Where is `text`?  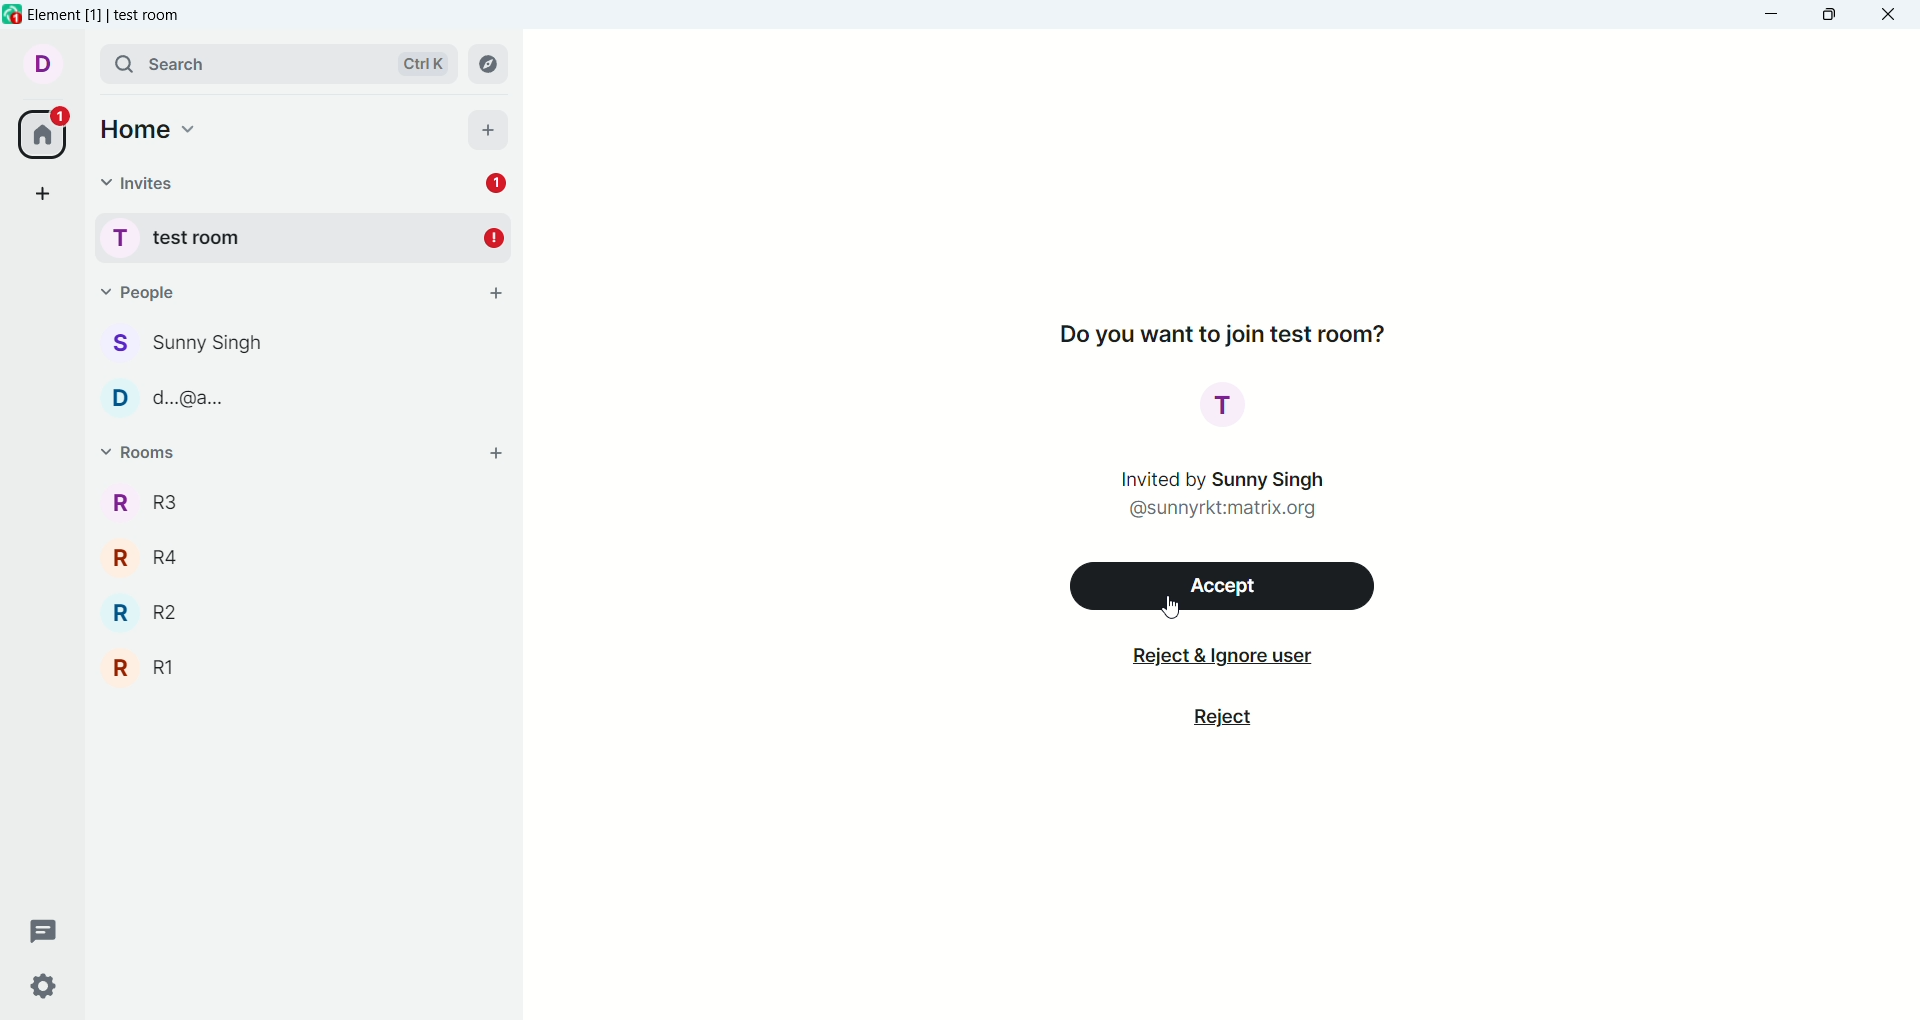 text is located at coordinates (1222, 331).